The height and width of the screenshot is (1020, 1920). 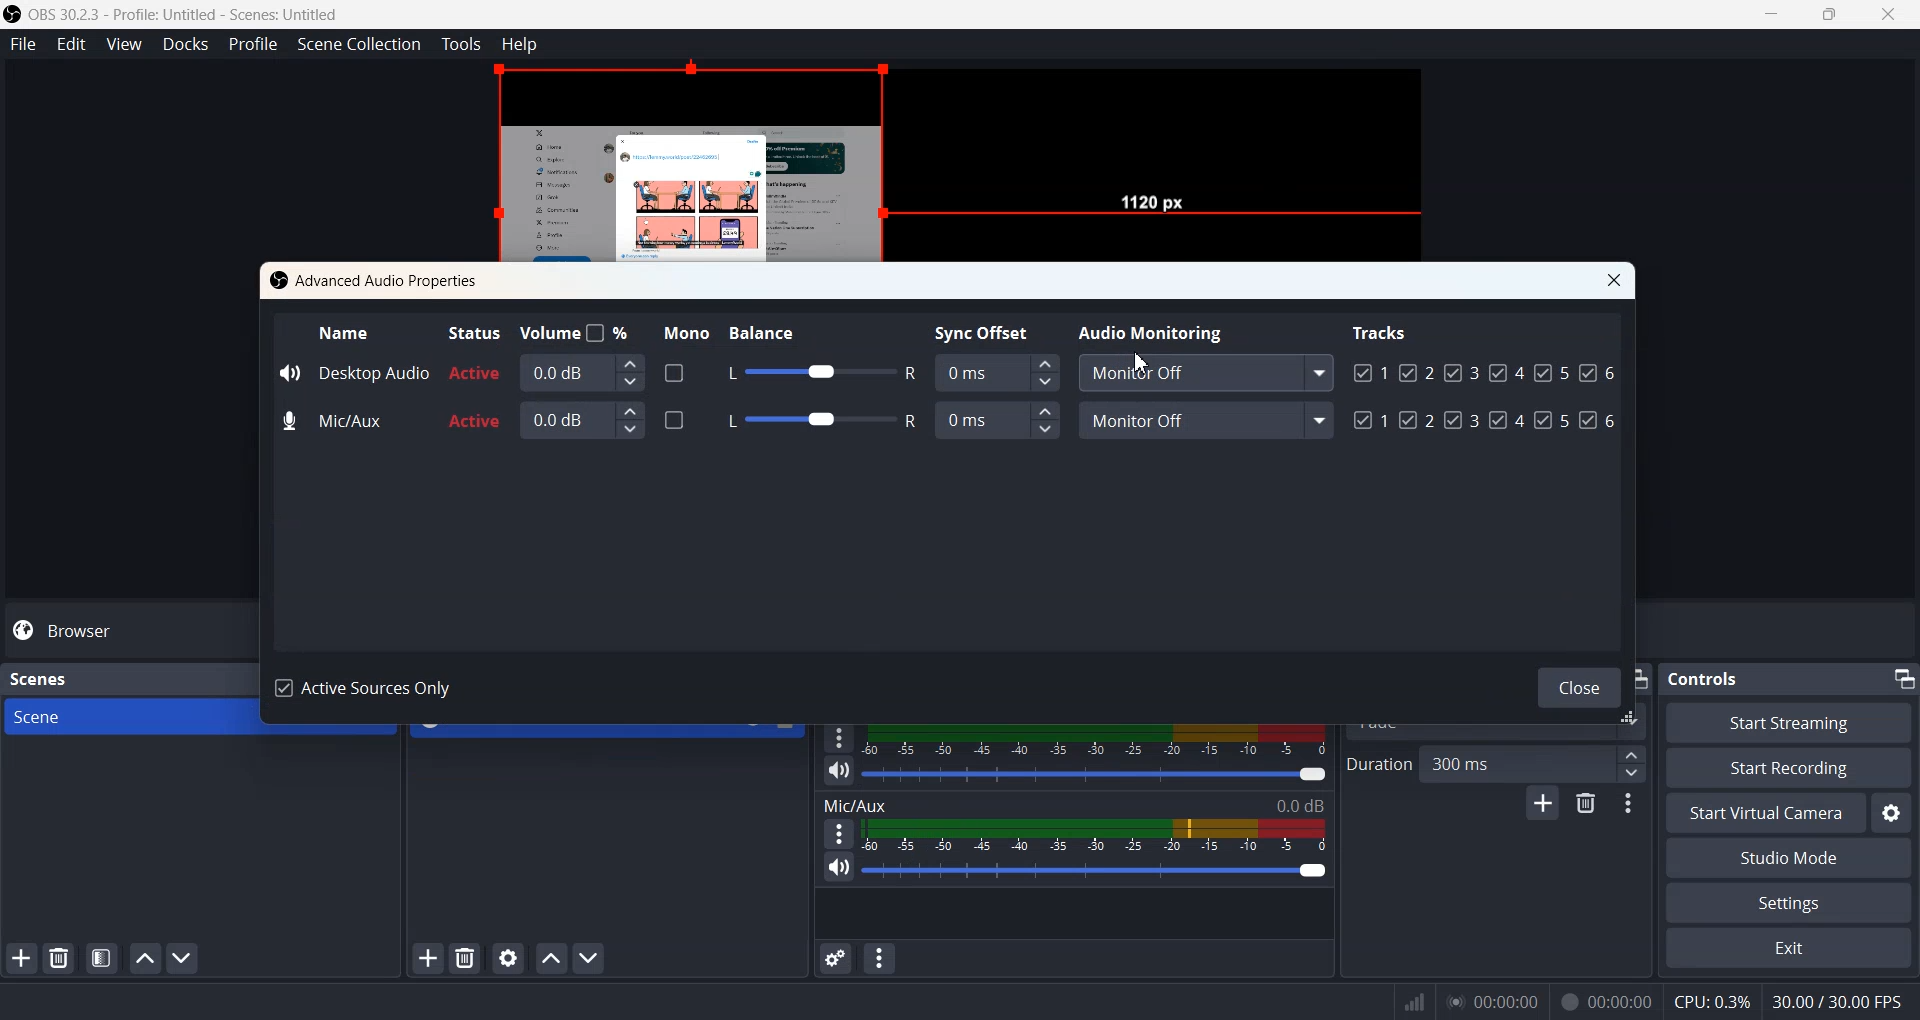 What do you see at coordinates (583, 419) in the screenshot?
I see `0.0 dB` at bounding box center [583, 419].